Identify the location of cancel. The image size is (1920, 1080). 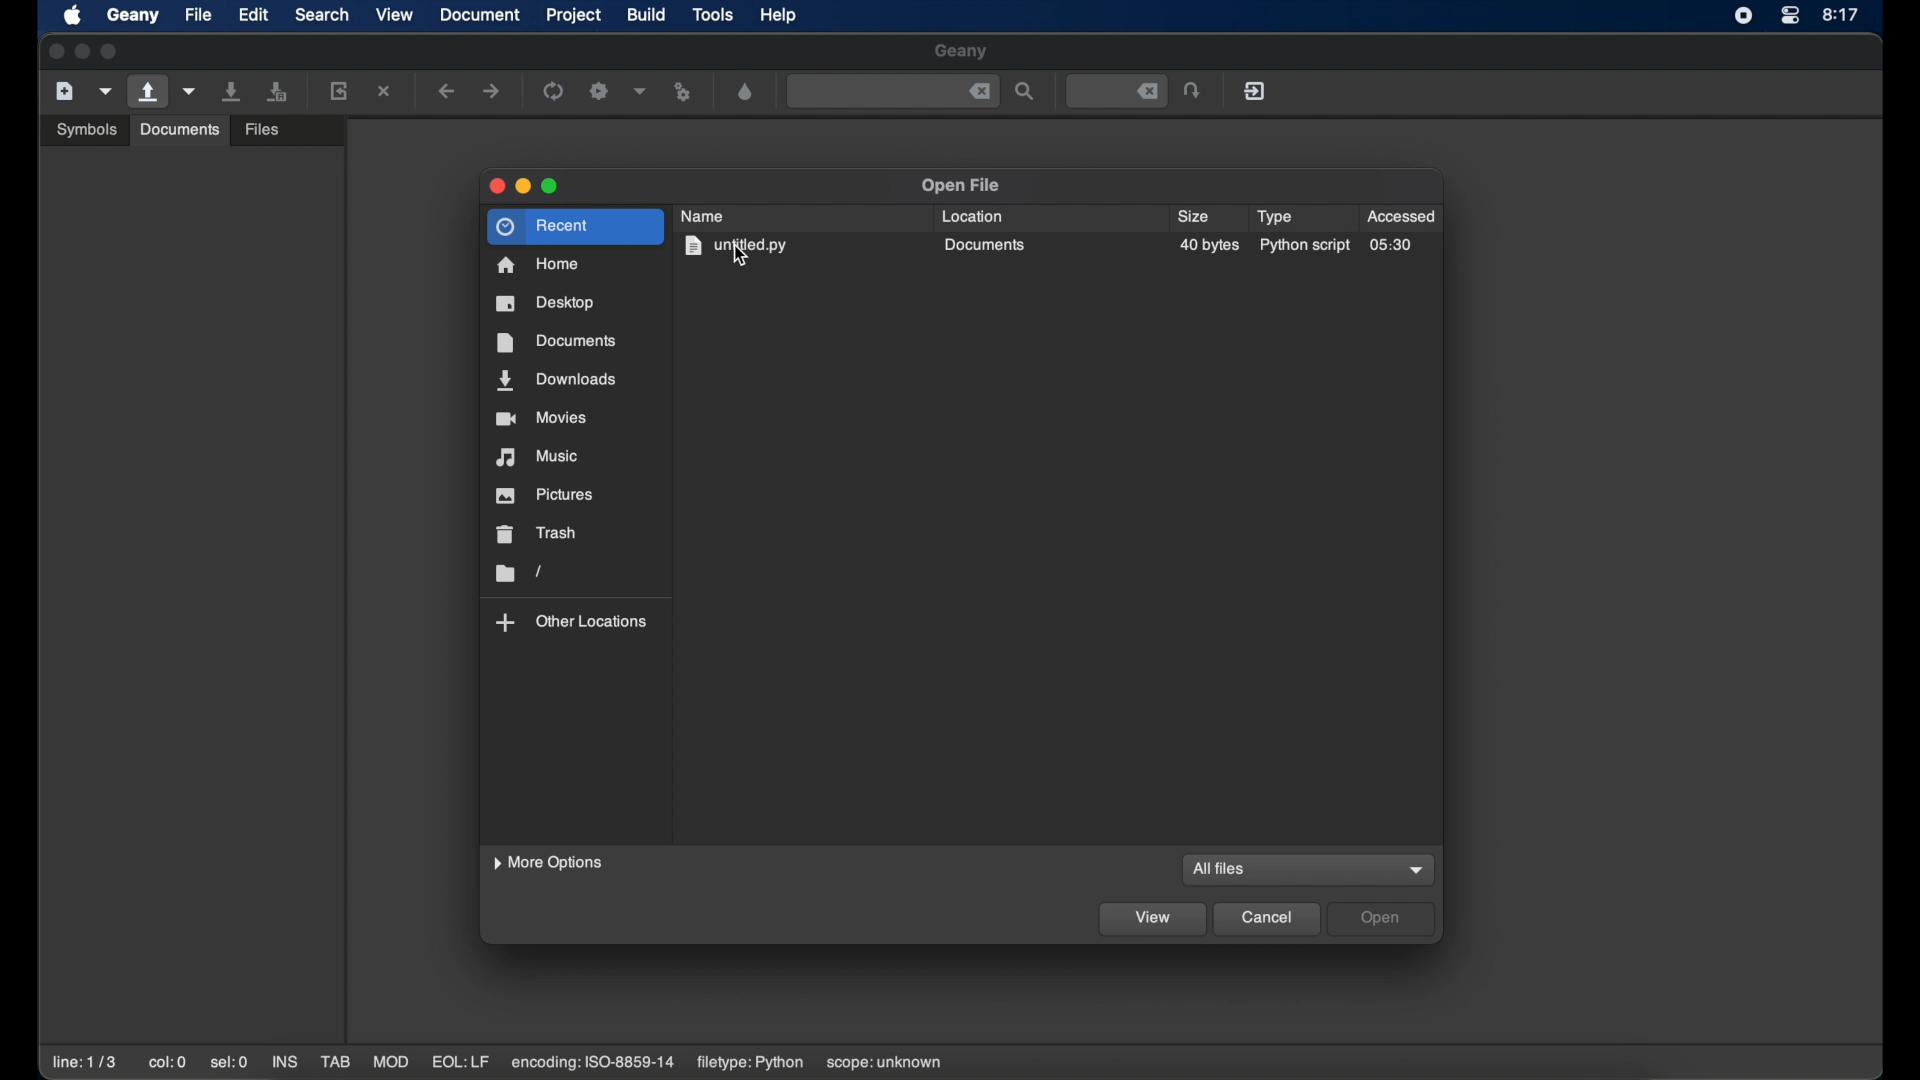
(1268, 919).